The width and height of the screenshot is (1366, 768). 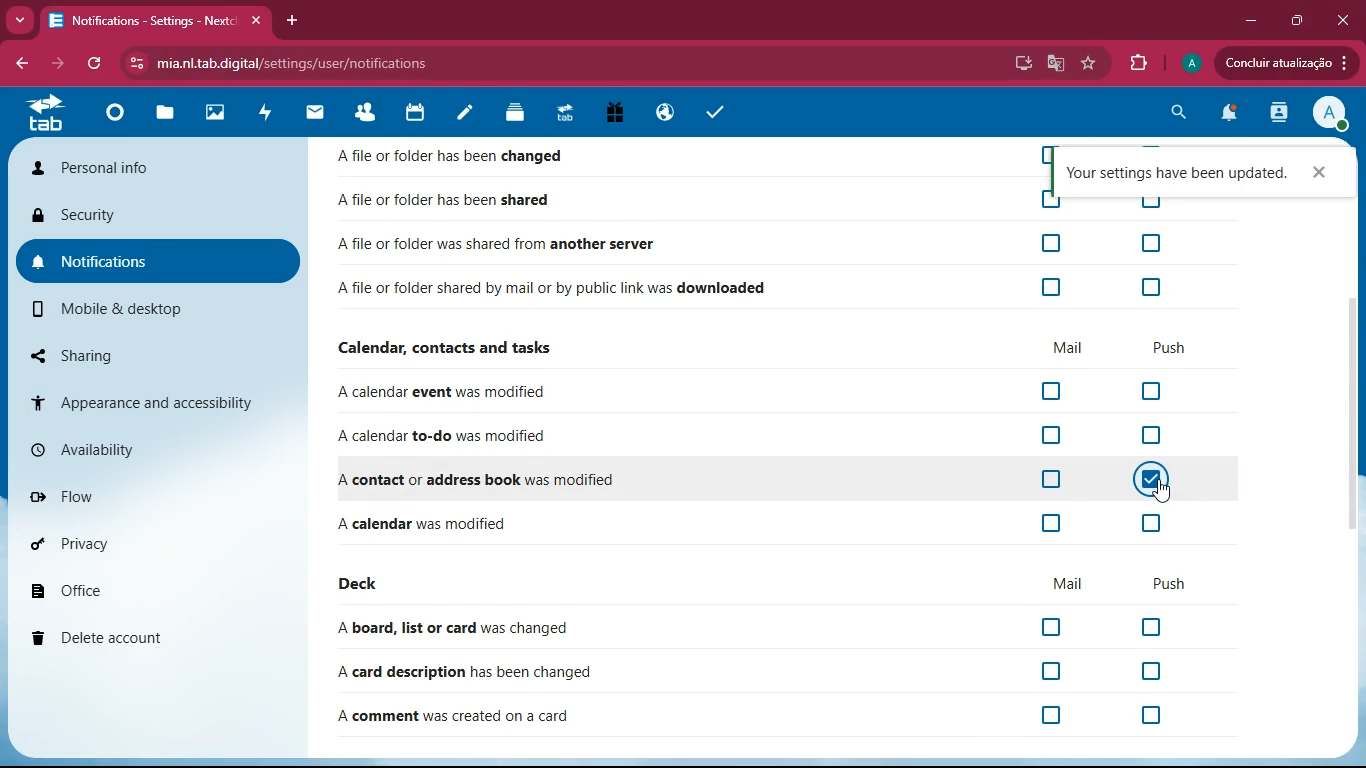 I want to click on A contact or address book was modified, so click(x=483, y=481).